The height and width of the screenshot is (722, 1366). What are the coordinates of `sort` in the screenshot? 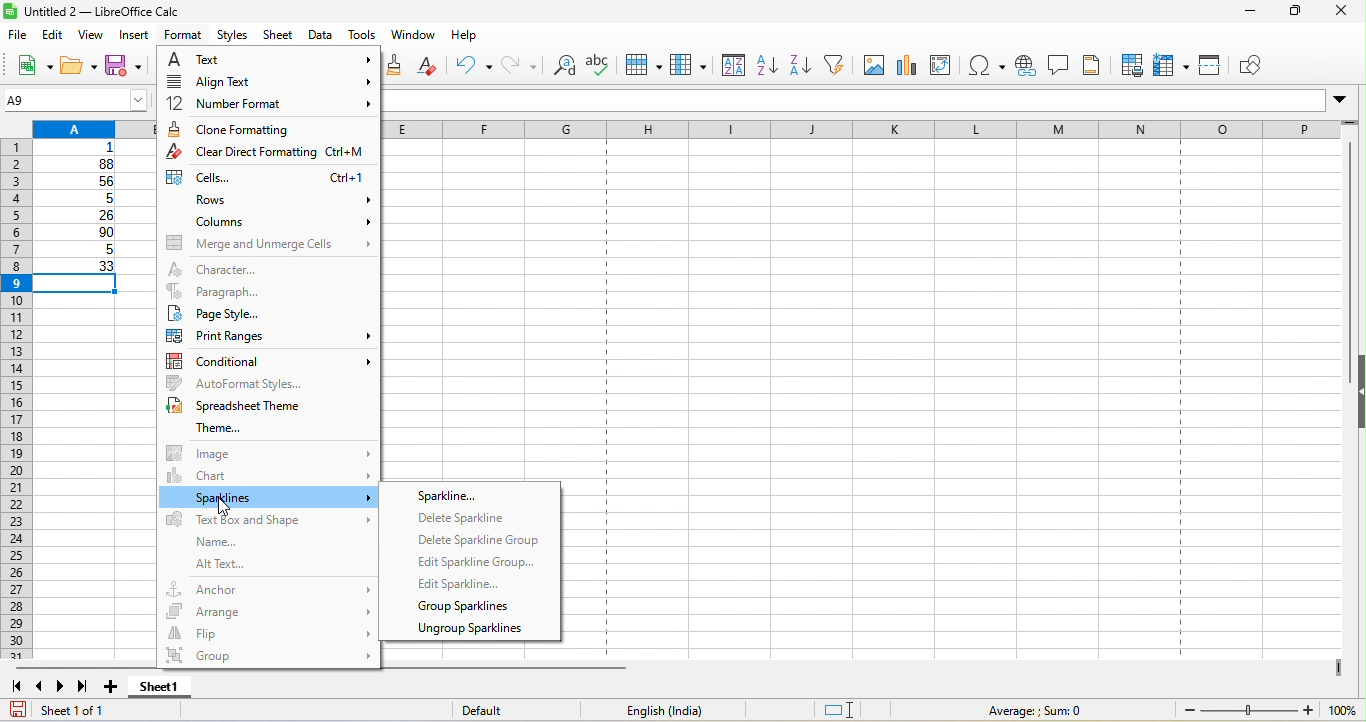 It's located at (730, 67).